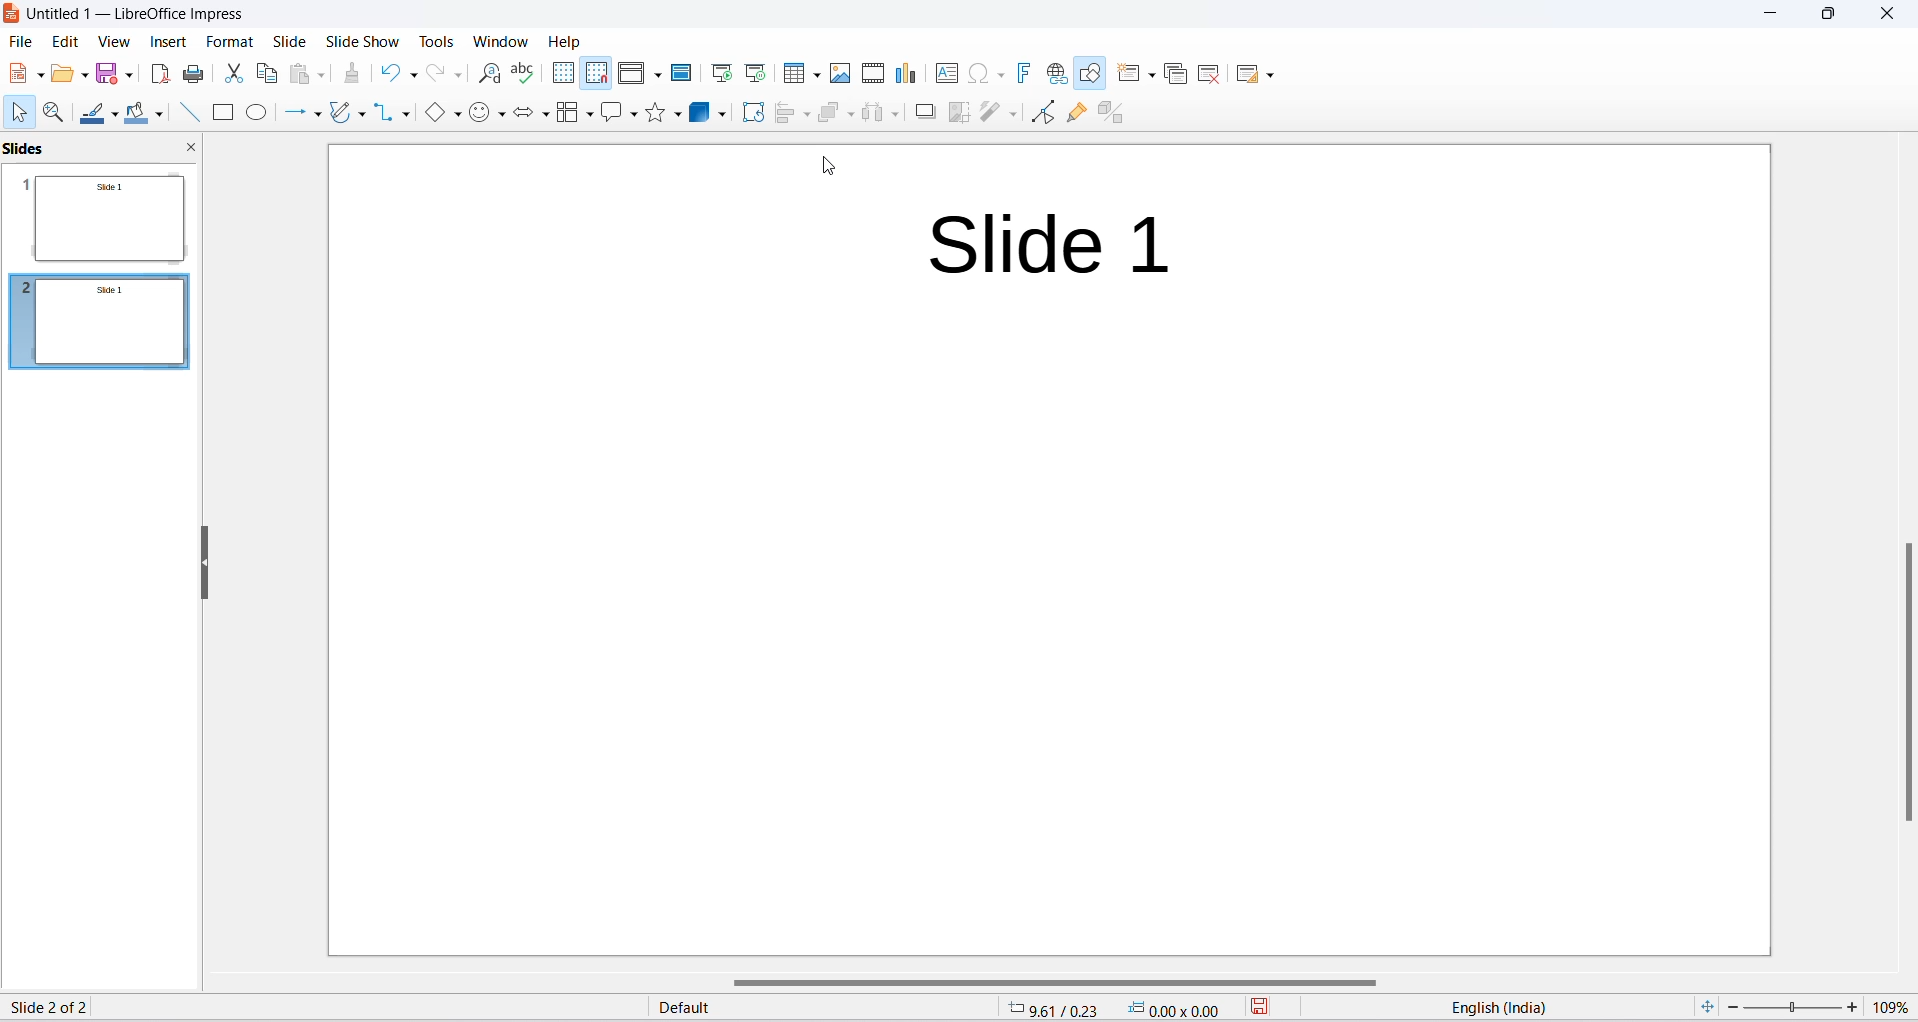 The height and width of the screenshot is (1022, 1918). I want to click on horizontal scroll bar, so click(1054, 981).